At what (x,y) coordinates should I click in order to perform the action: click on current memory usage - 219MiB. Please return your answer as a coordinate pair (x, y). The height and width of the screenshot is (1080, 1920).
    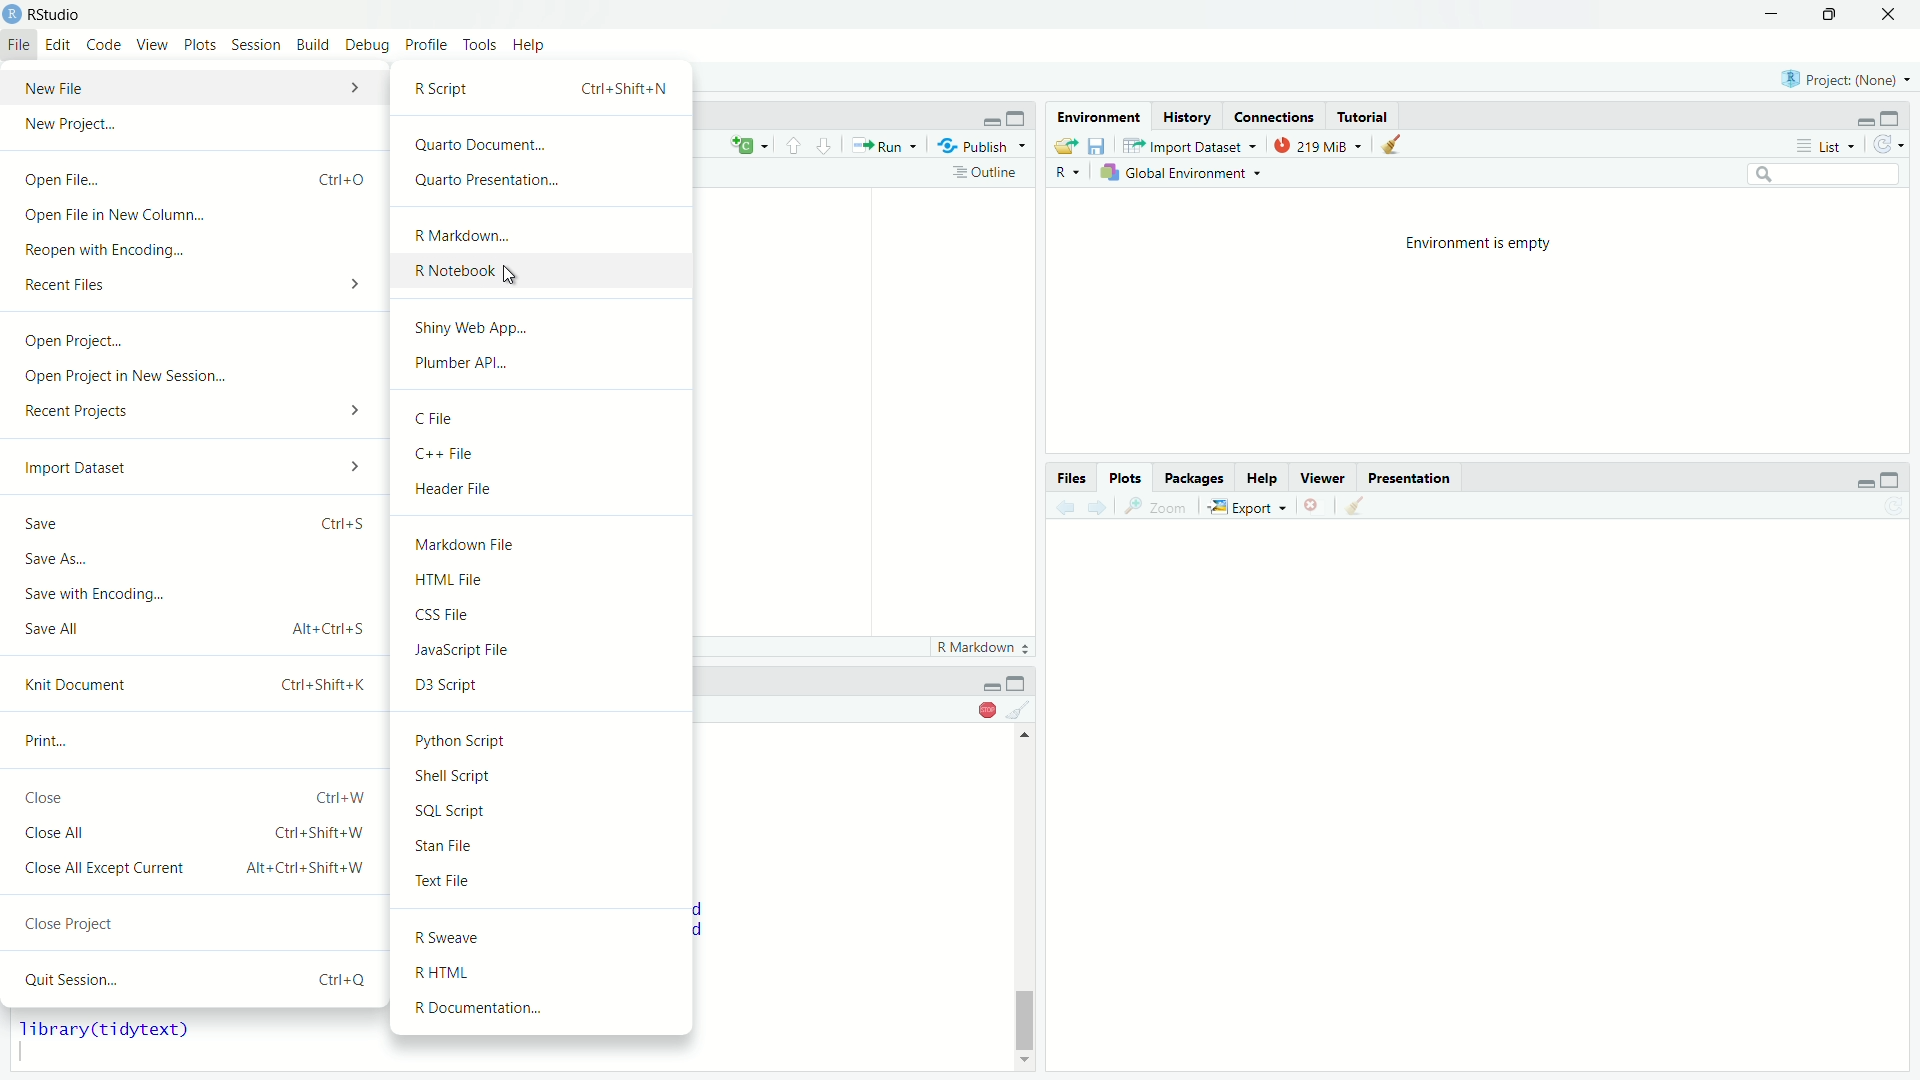
    Looking at the image, I should click on (1320, 147).